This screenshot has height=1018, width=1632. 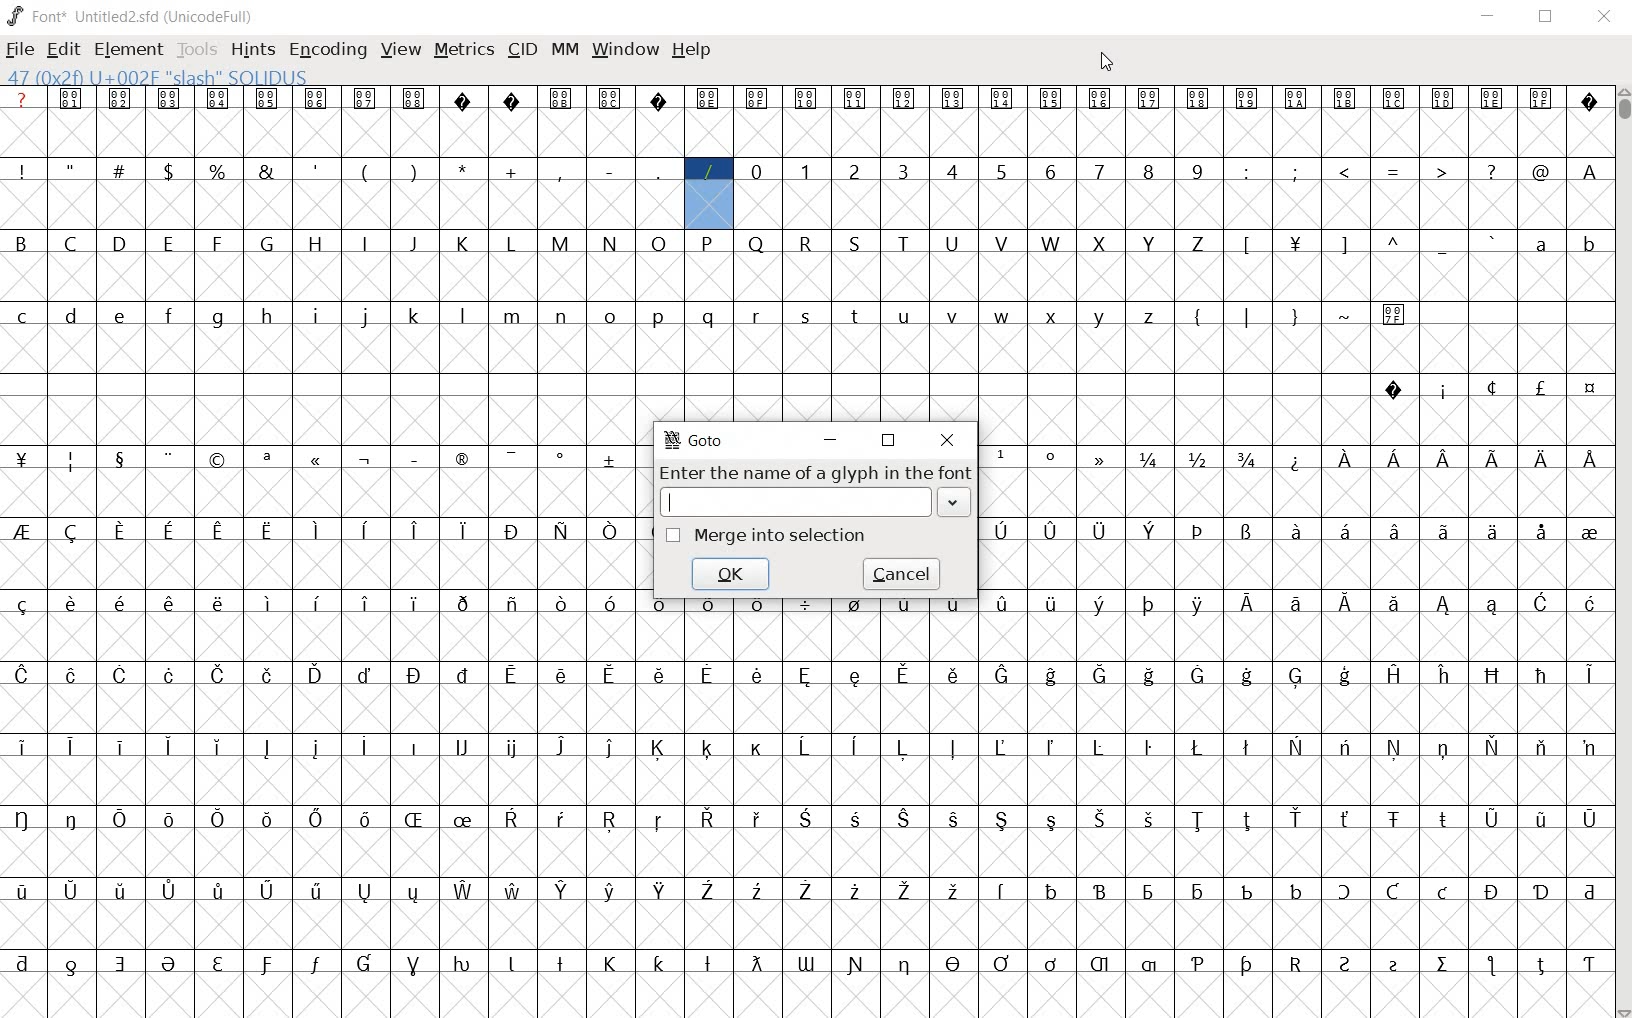 What do you see at coordinates (806, 890) in the screenshot?
I see `glyph` at bounding box center [806, 890].